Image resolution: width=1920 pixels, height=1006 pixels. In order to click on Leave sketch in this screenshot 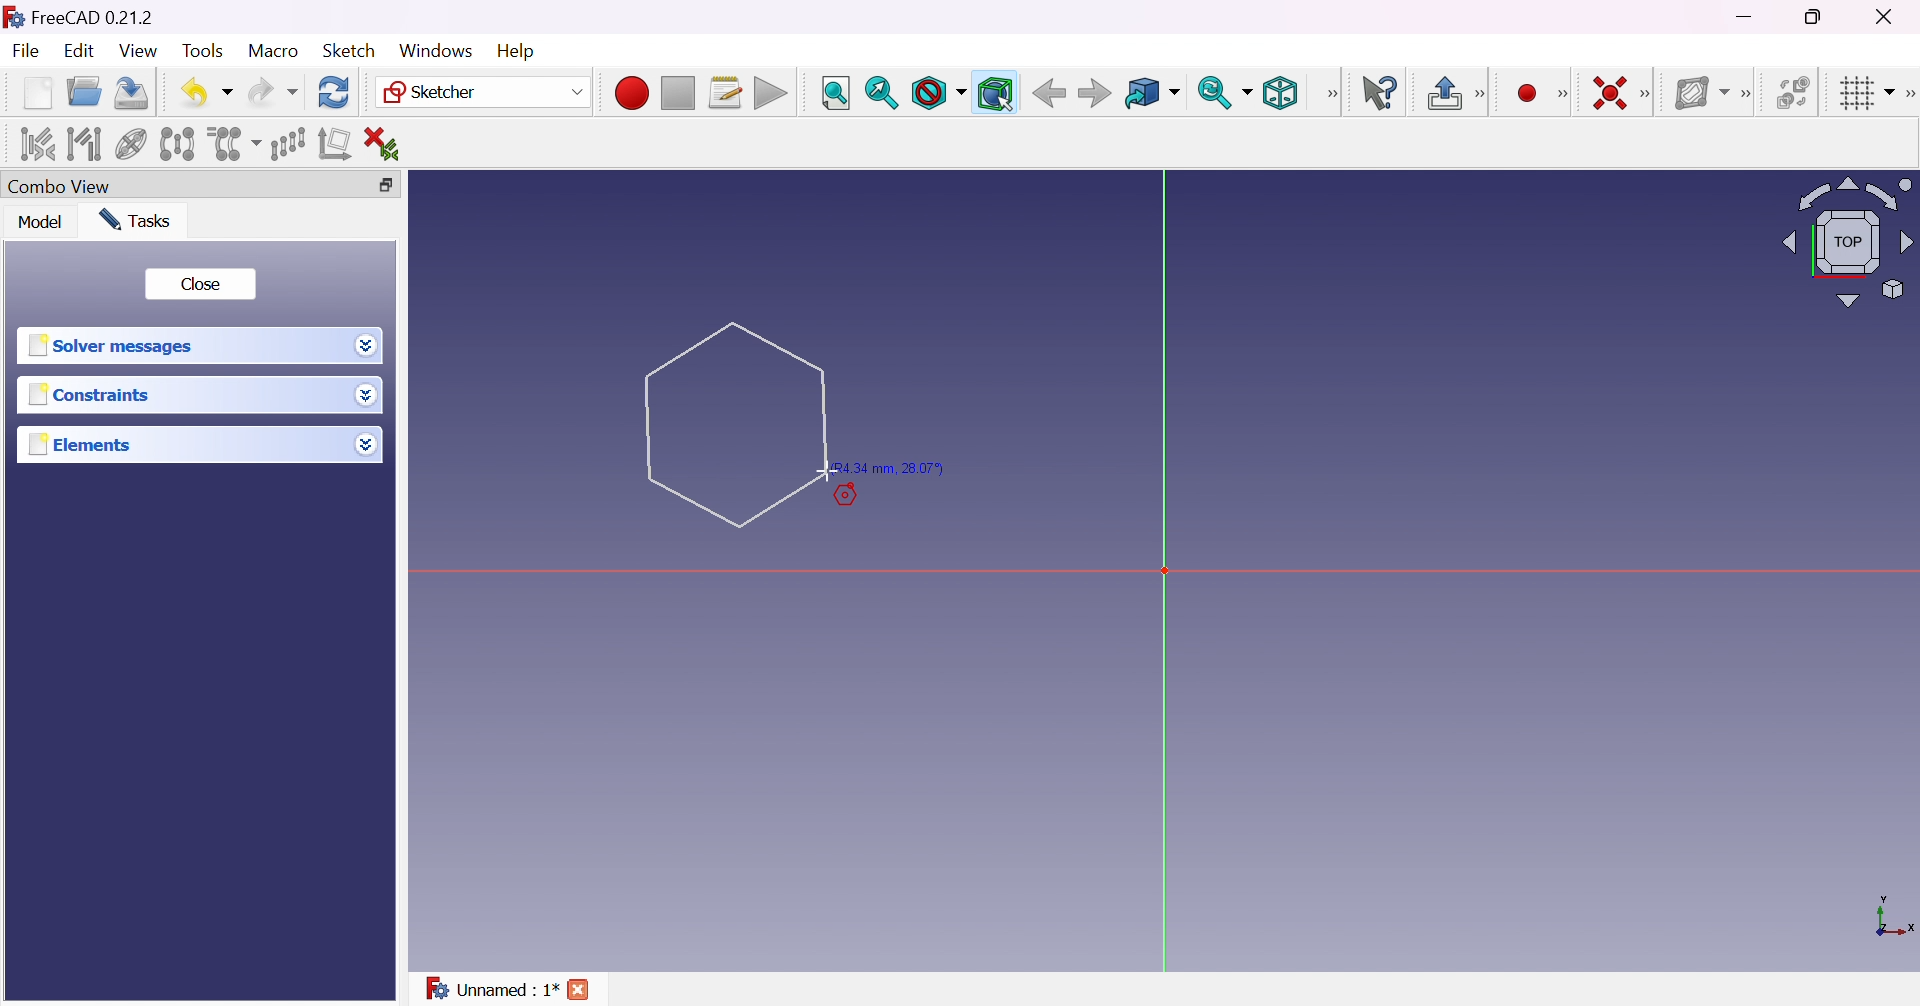, I will do `click(1443, 93)`.